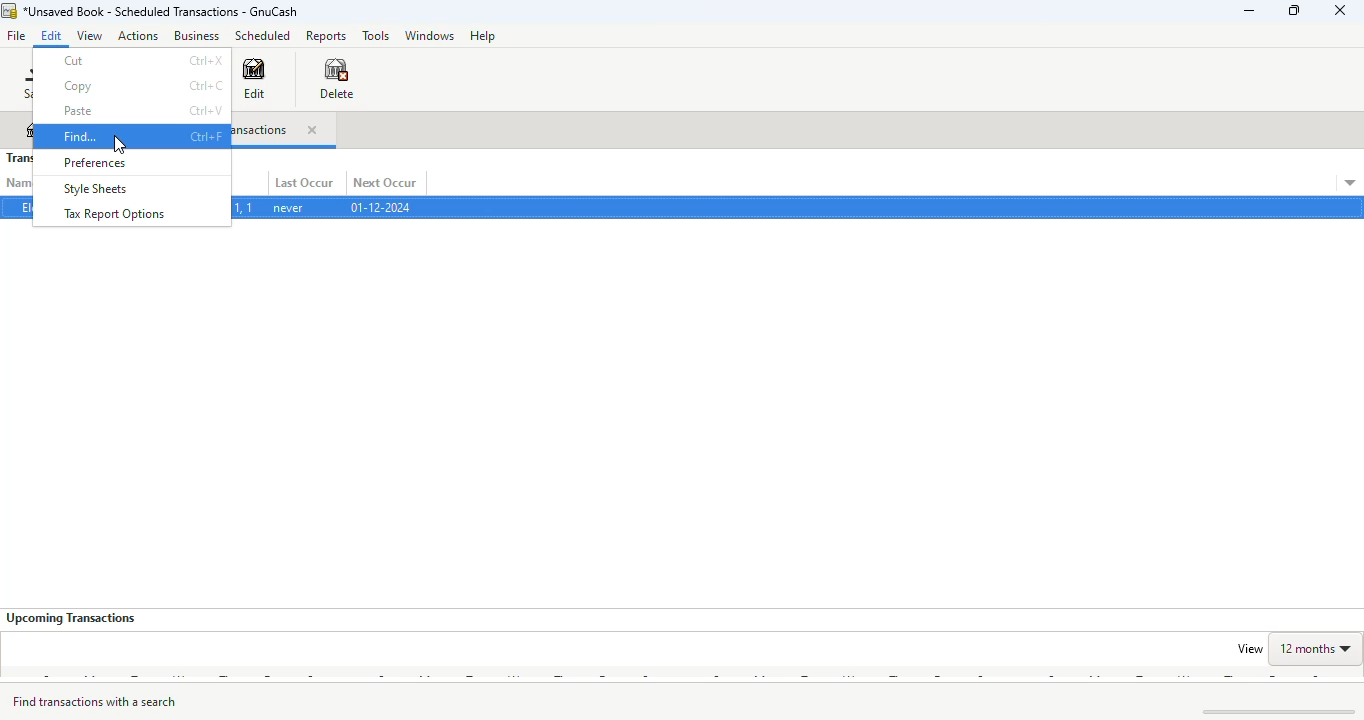  I want to click on file, so click(17, 35).